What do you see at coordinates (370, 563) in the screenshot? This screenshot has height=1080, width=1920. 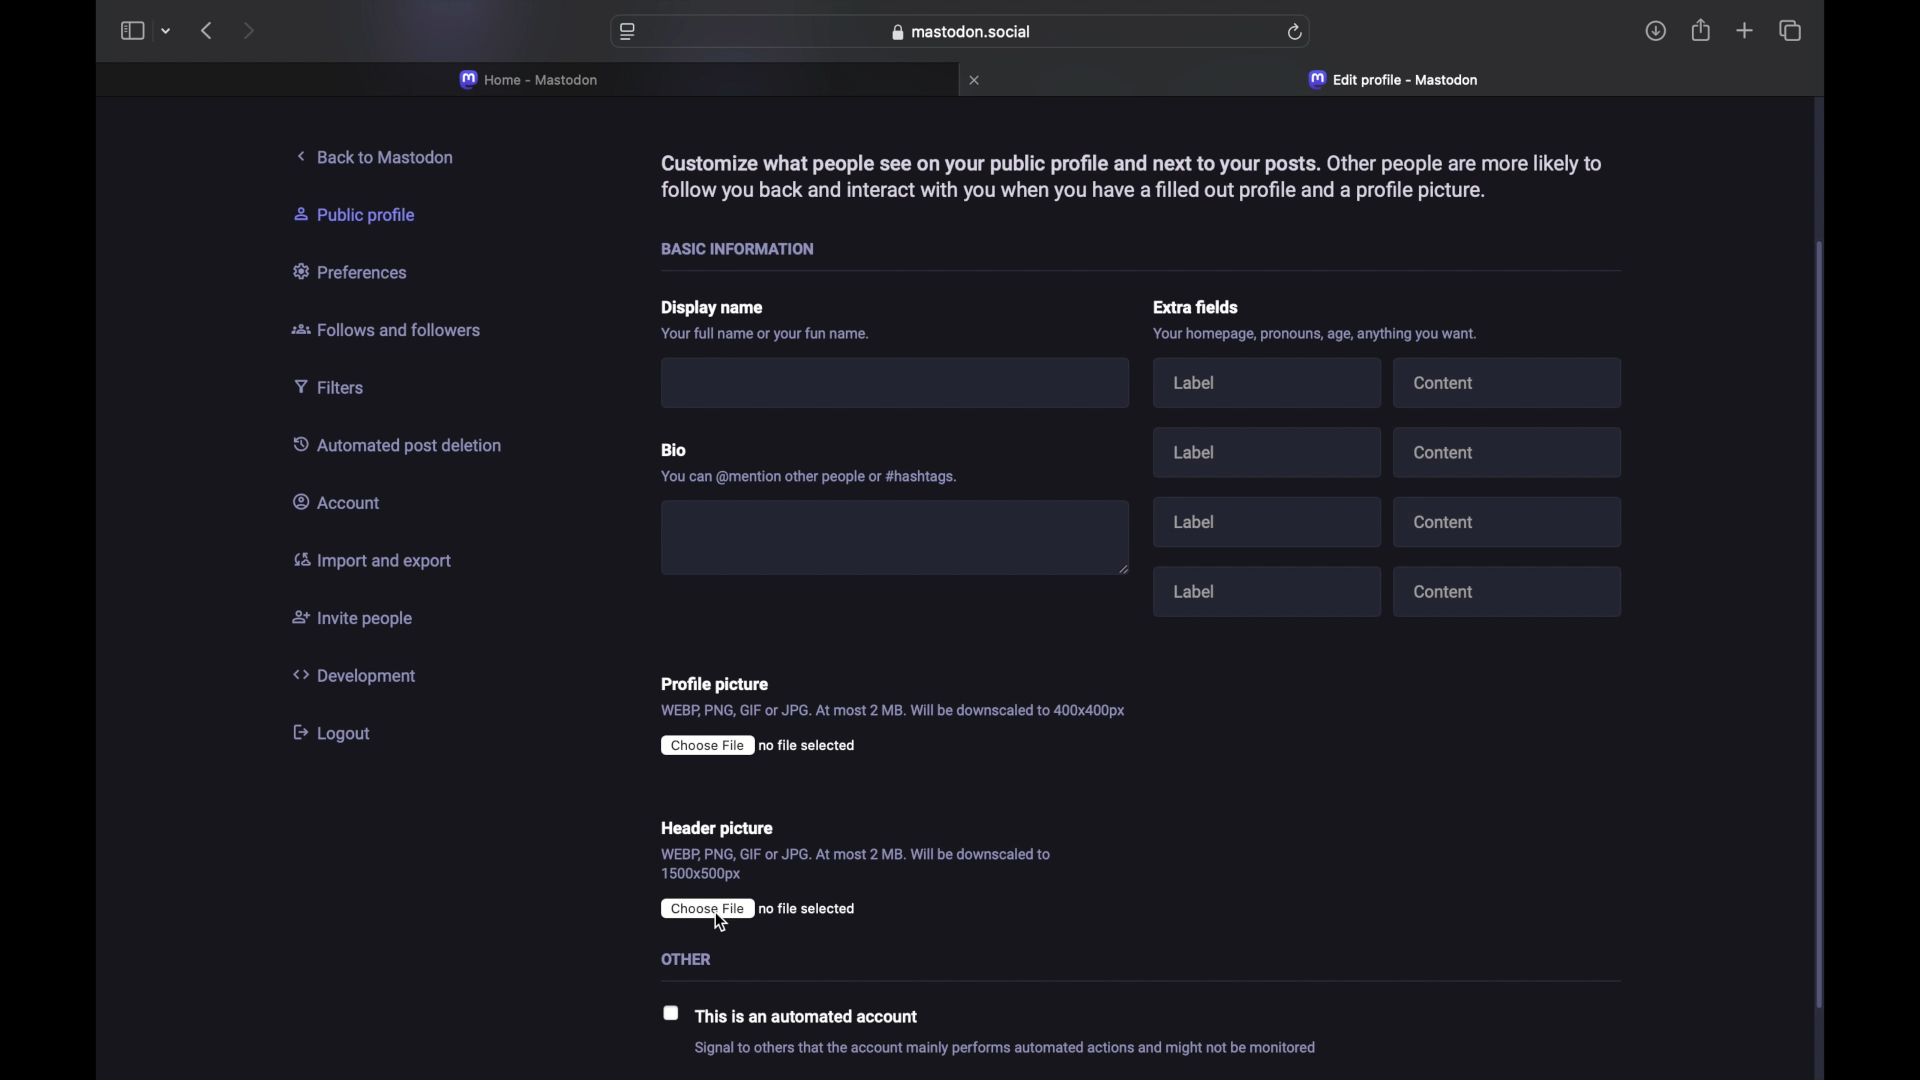 I see `import and export` at bounding box center [370, 563].